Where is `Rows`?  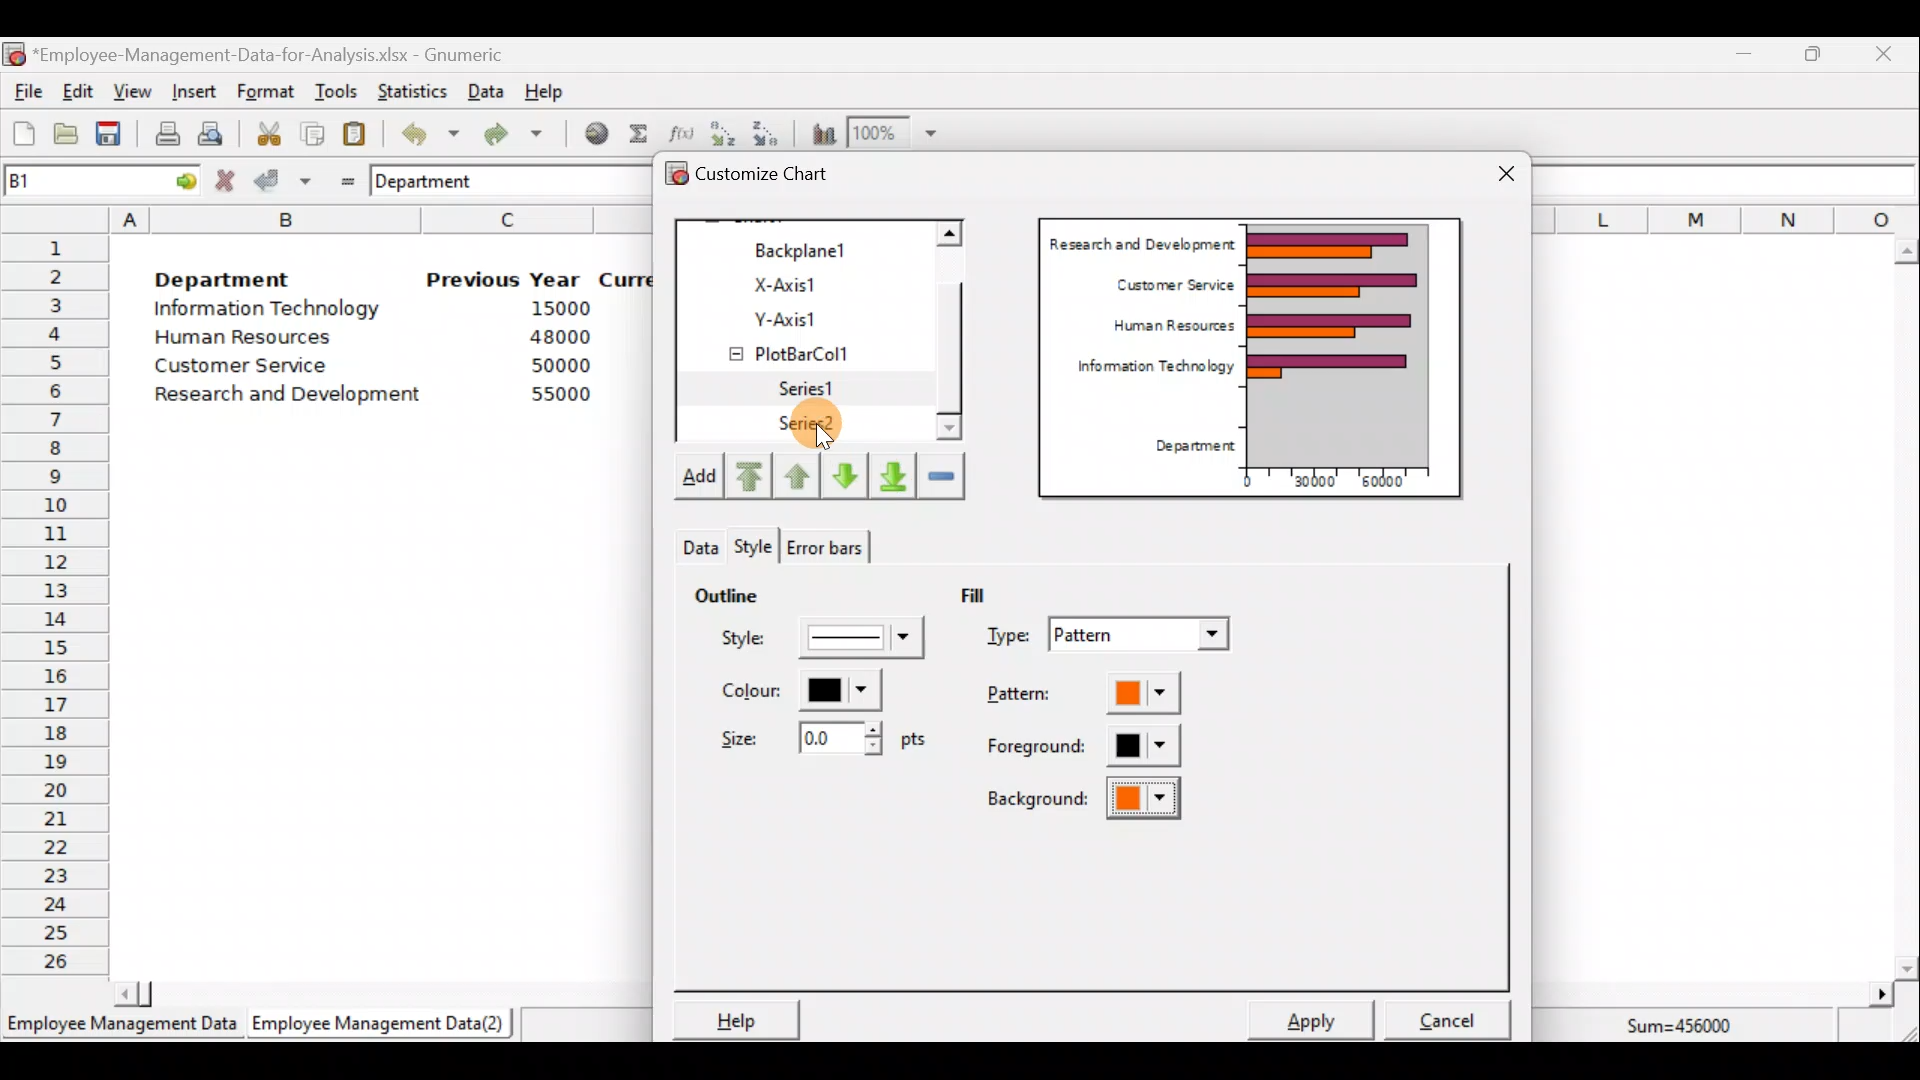
Rows is located at coordinates (56, 601).